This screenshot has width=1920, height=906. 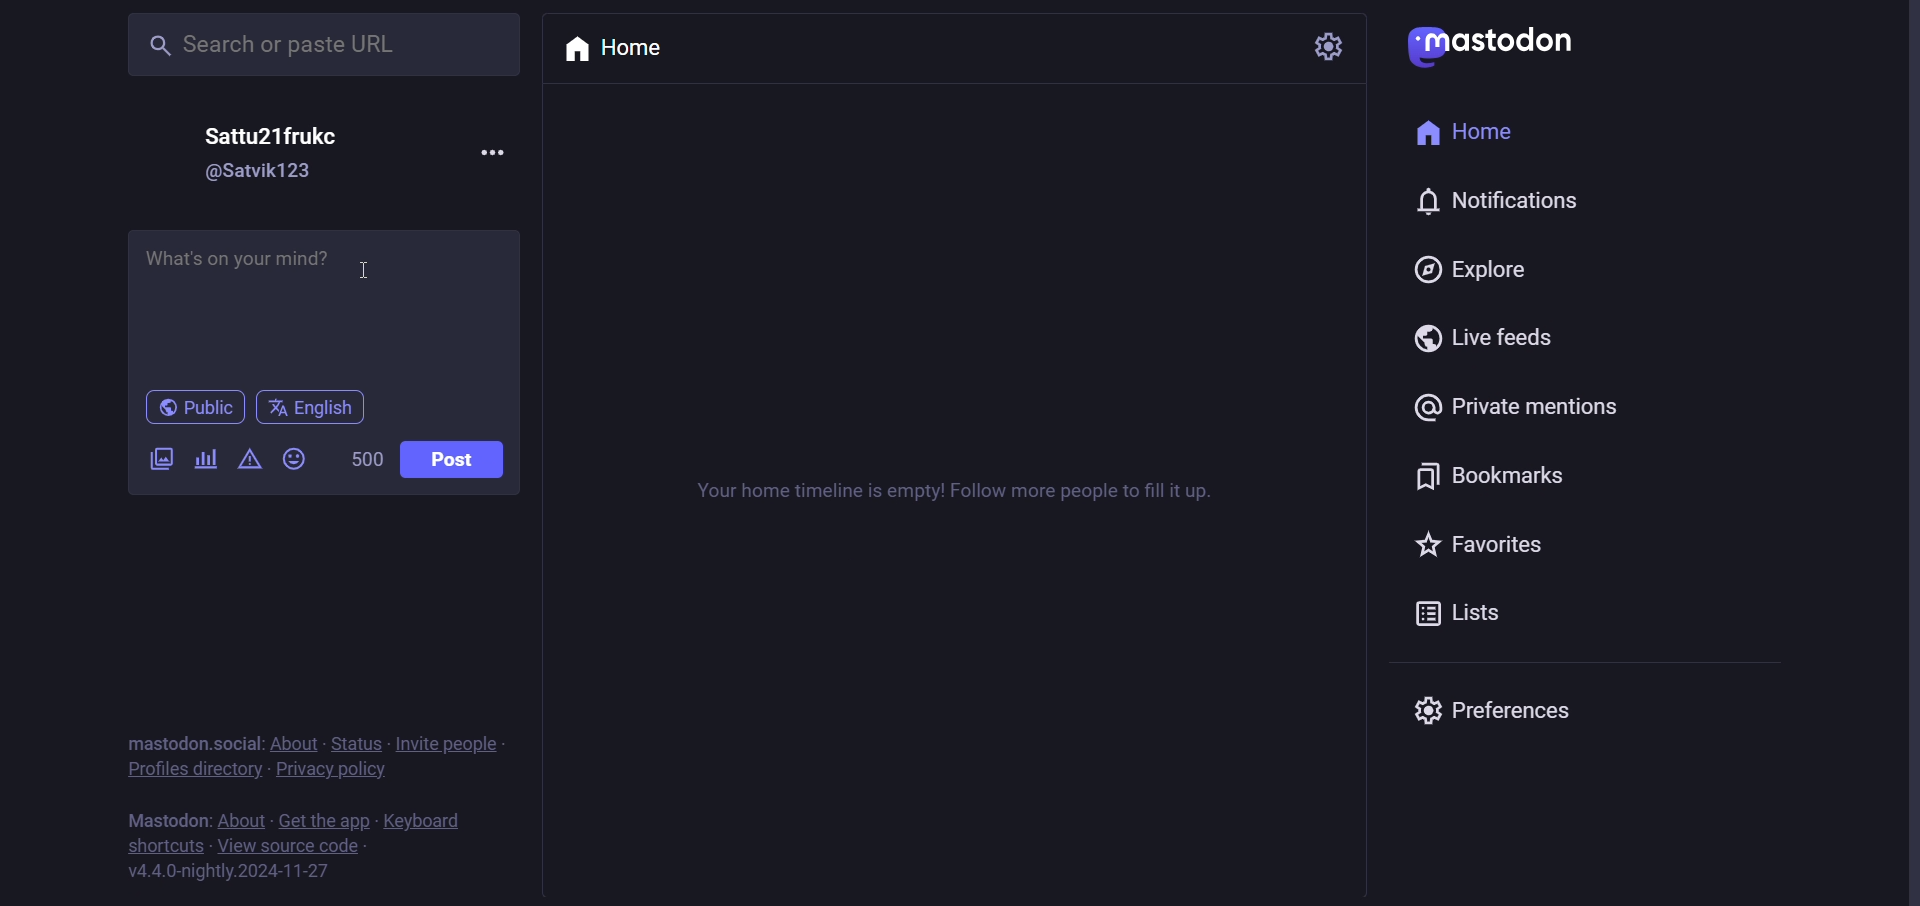 I want to click on public, so click(x=196, y=409).